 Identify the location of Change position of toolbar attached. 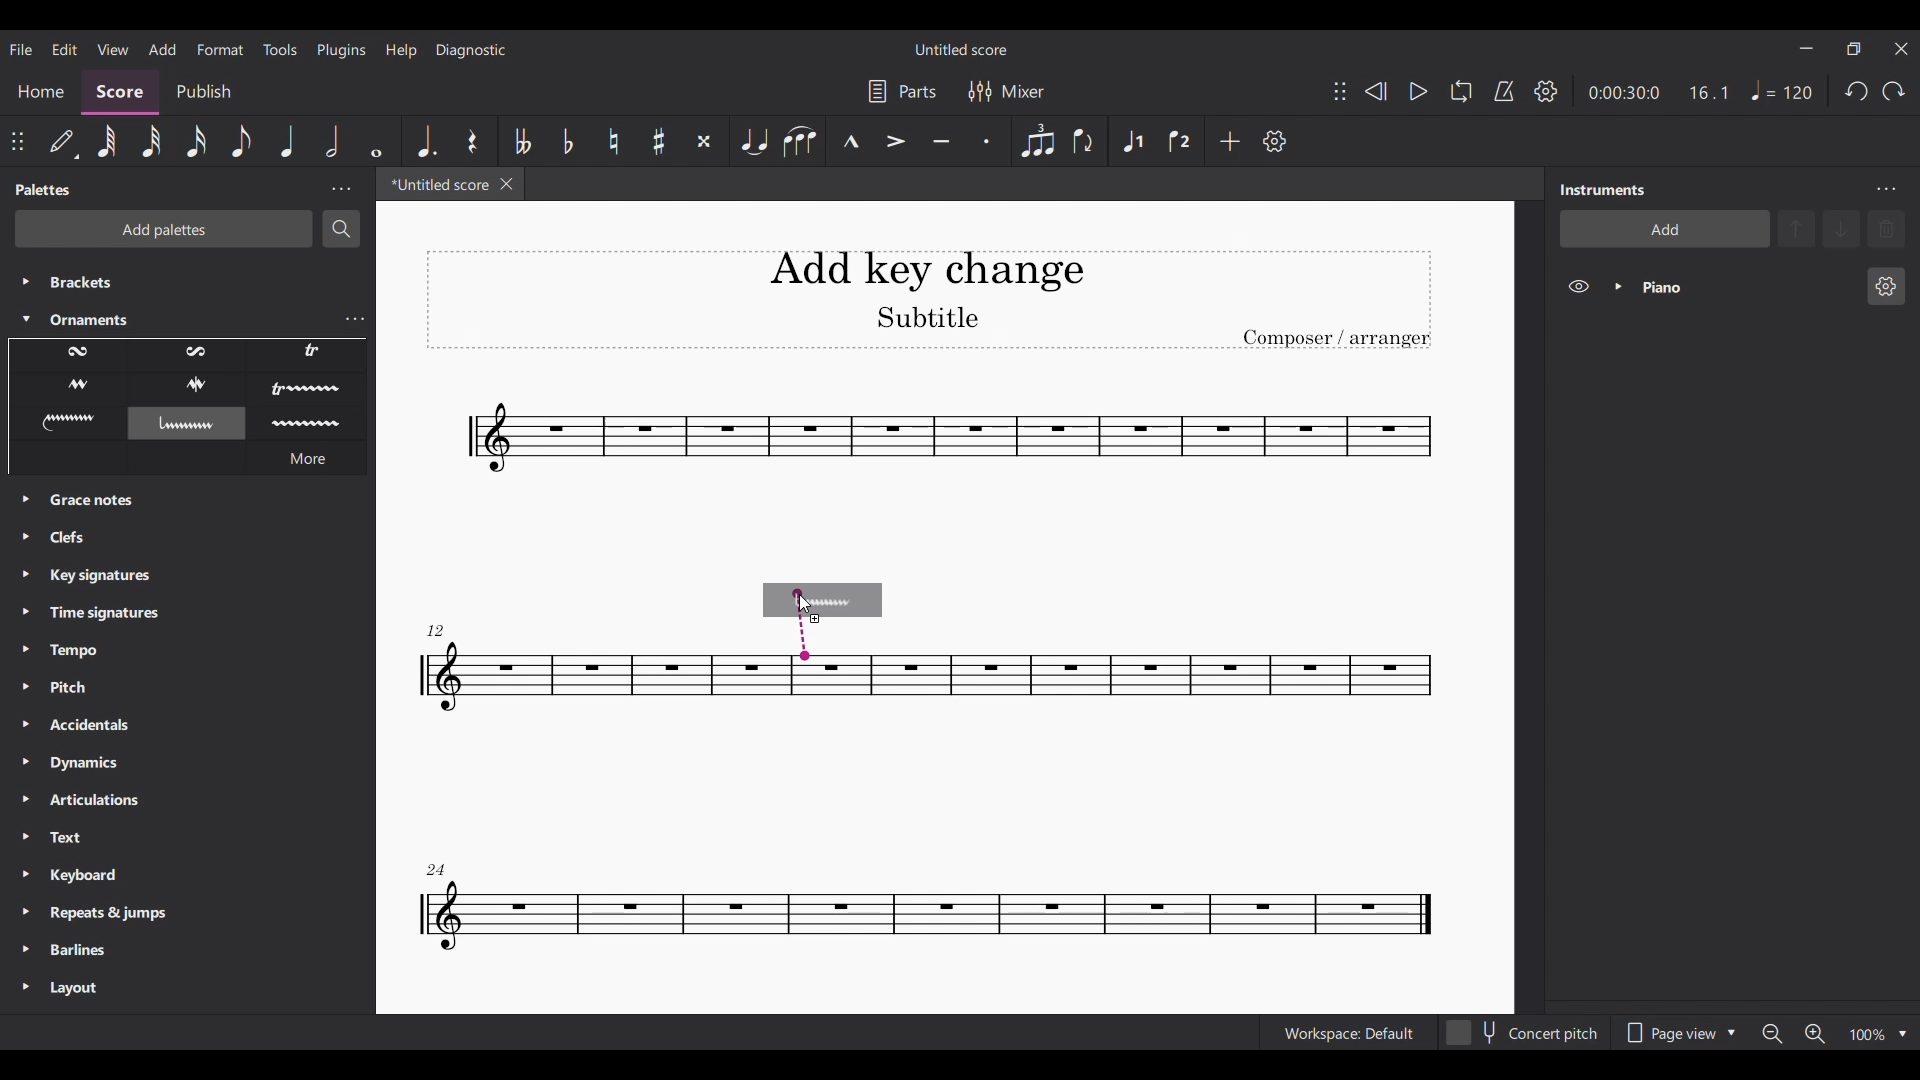
(1339, 91).